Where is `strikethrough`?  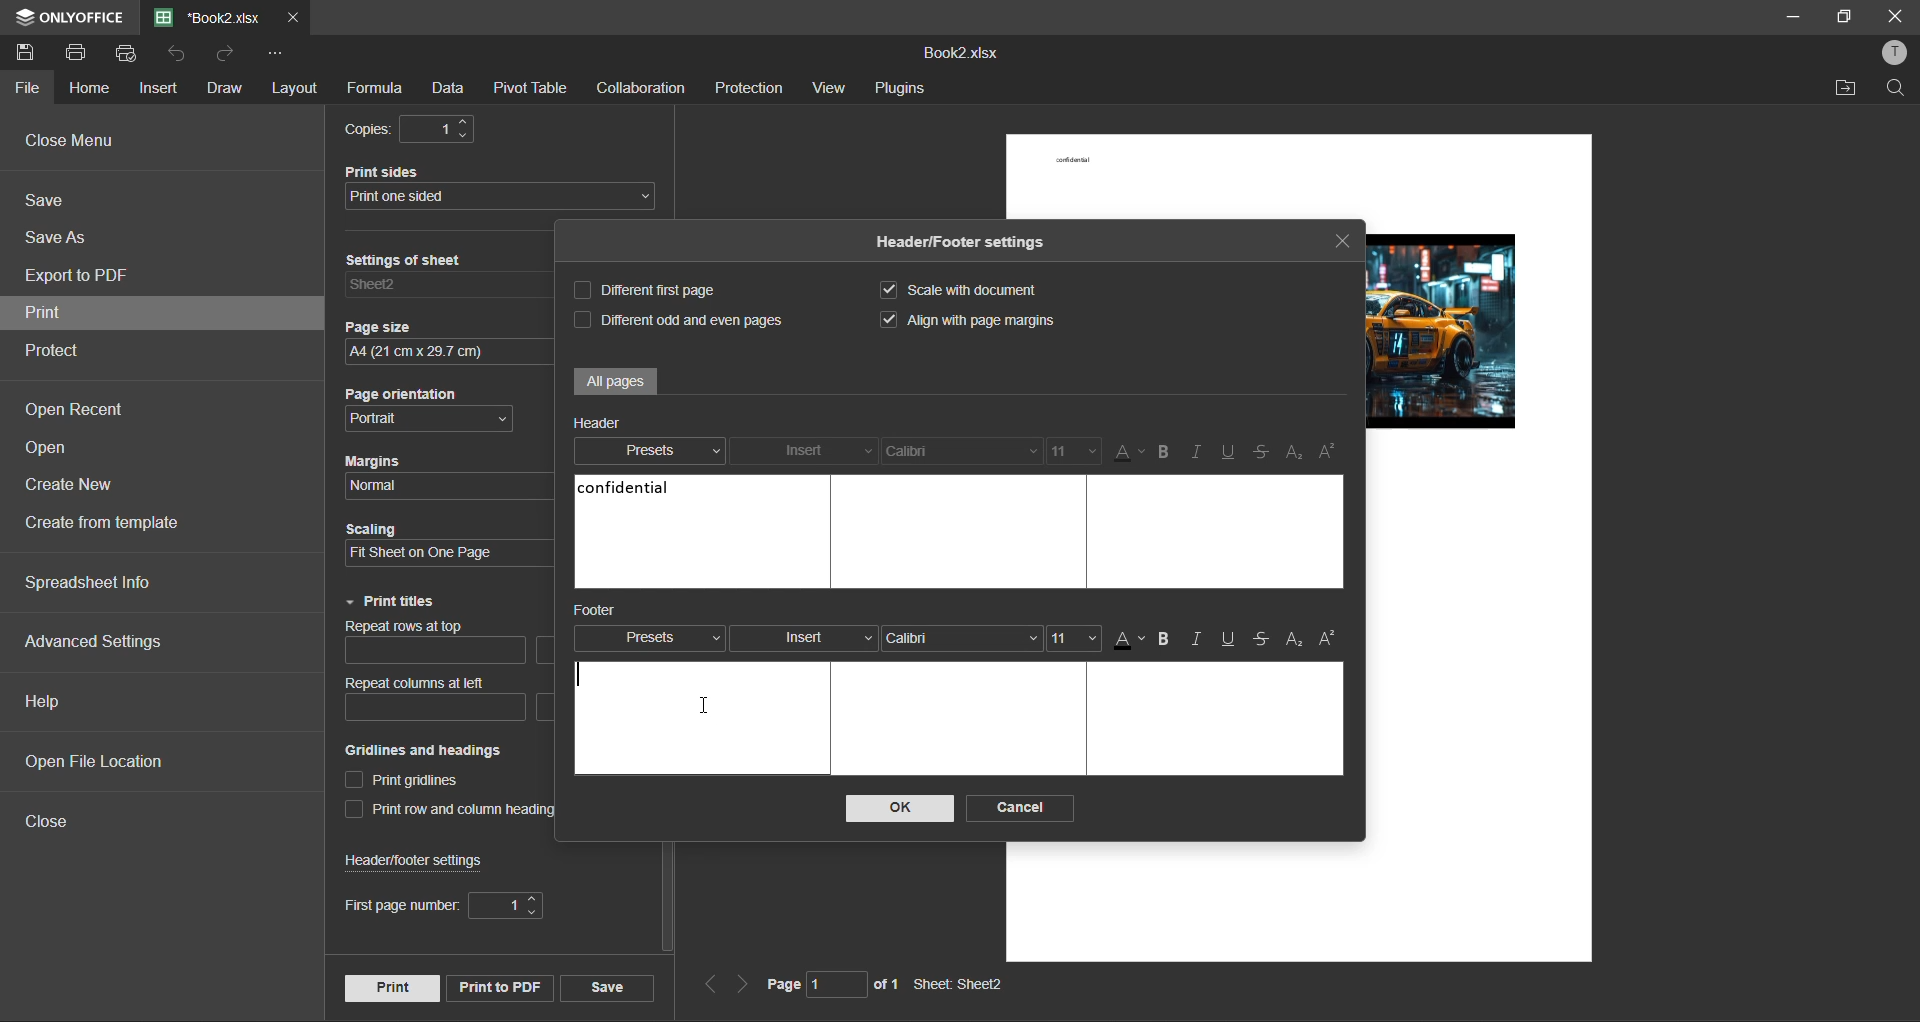 strikethrough is located at coordinates (1263, 453).